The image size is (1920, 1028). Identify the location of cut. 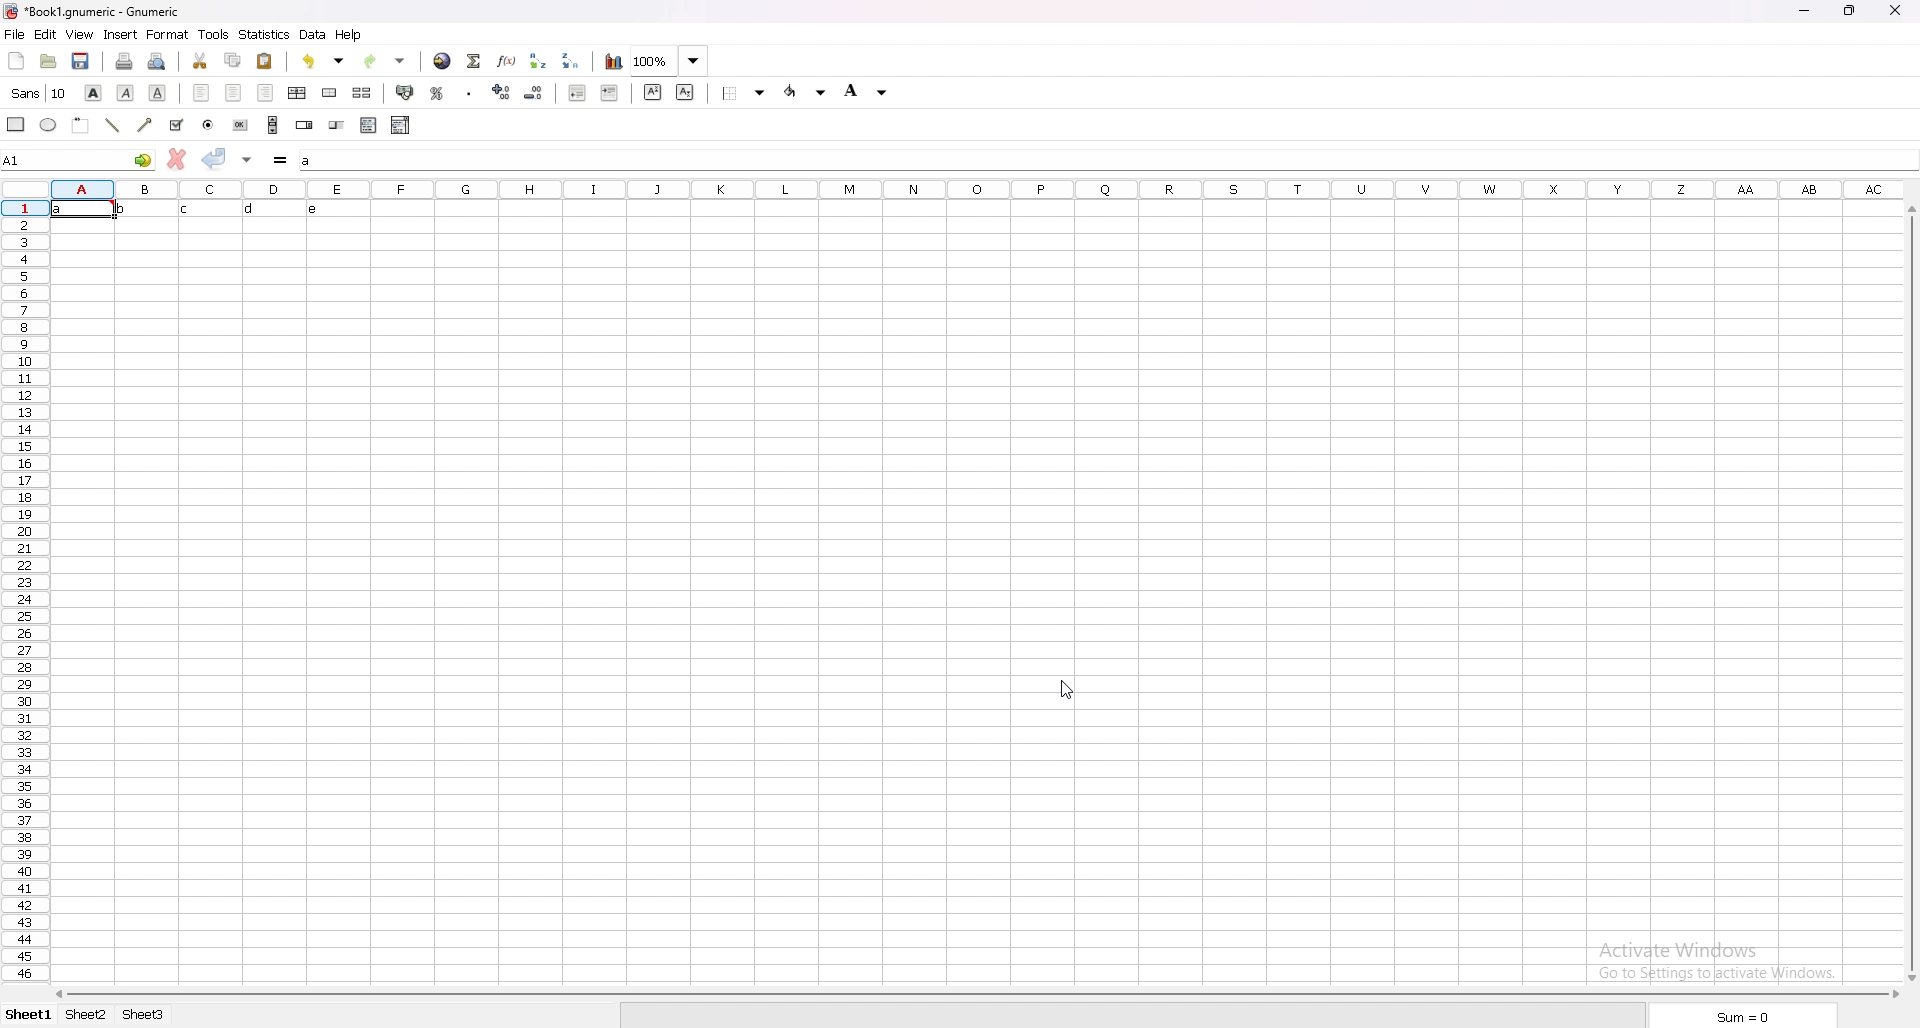
(200, 60).